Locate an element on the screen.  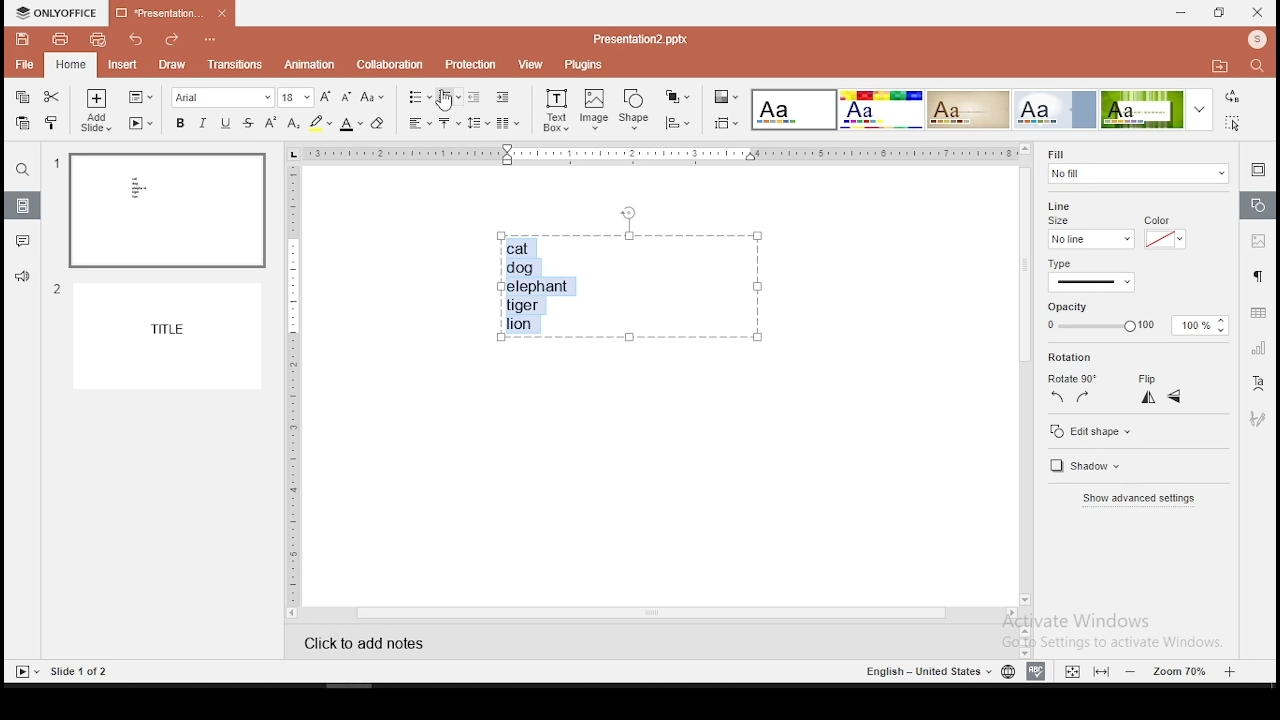
presentation2.pptx is located at coordinates (641, 38).